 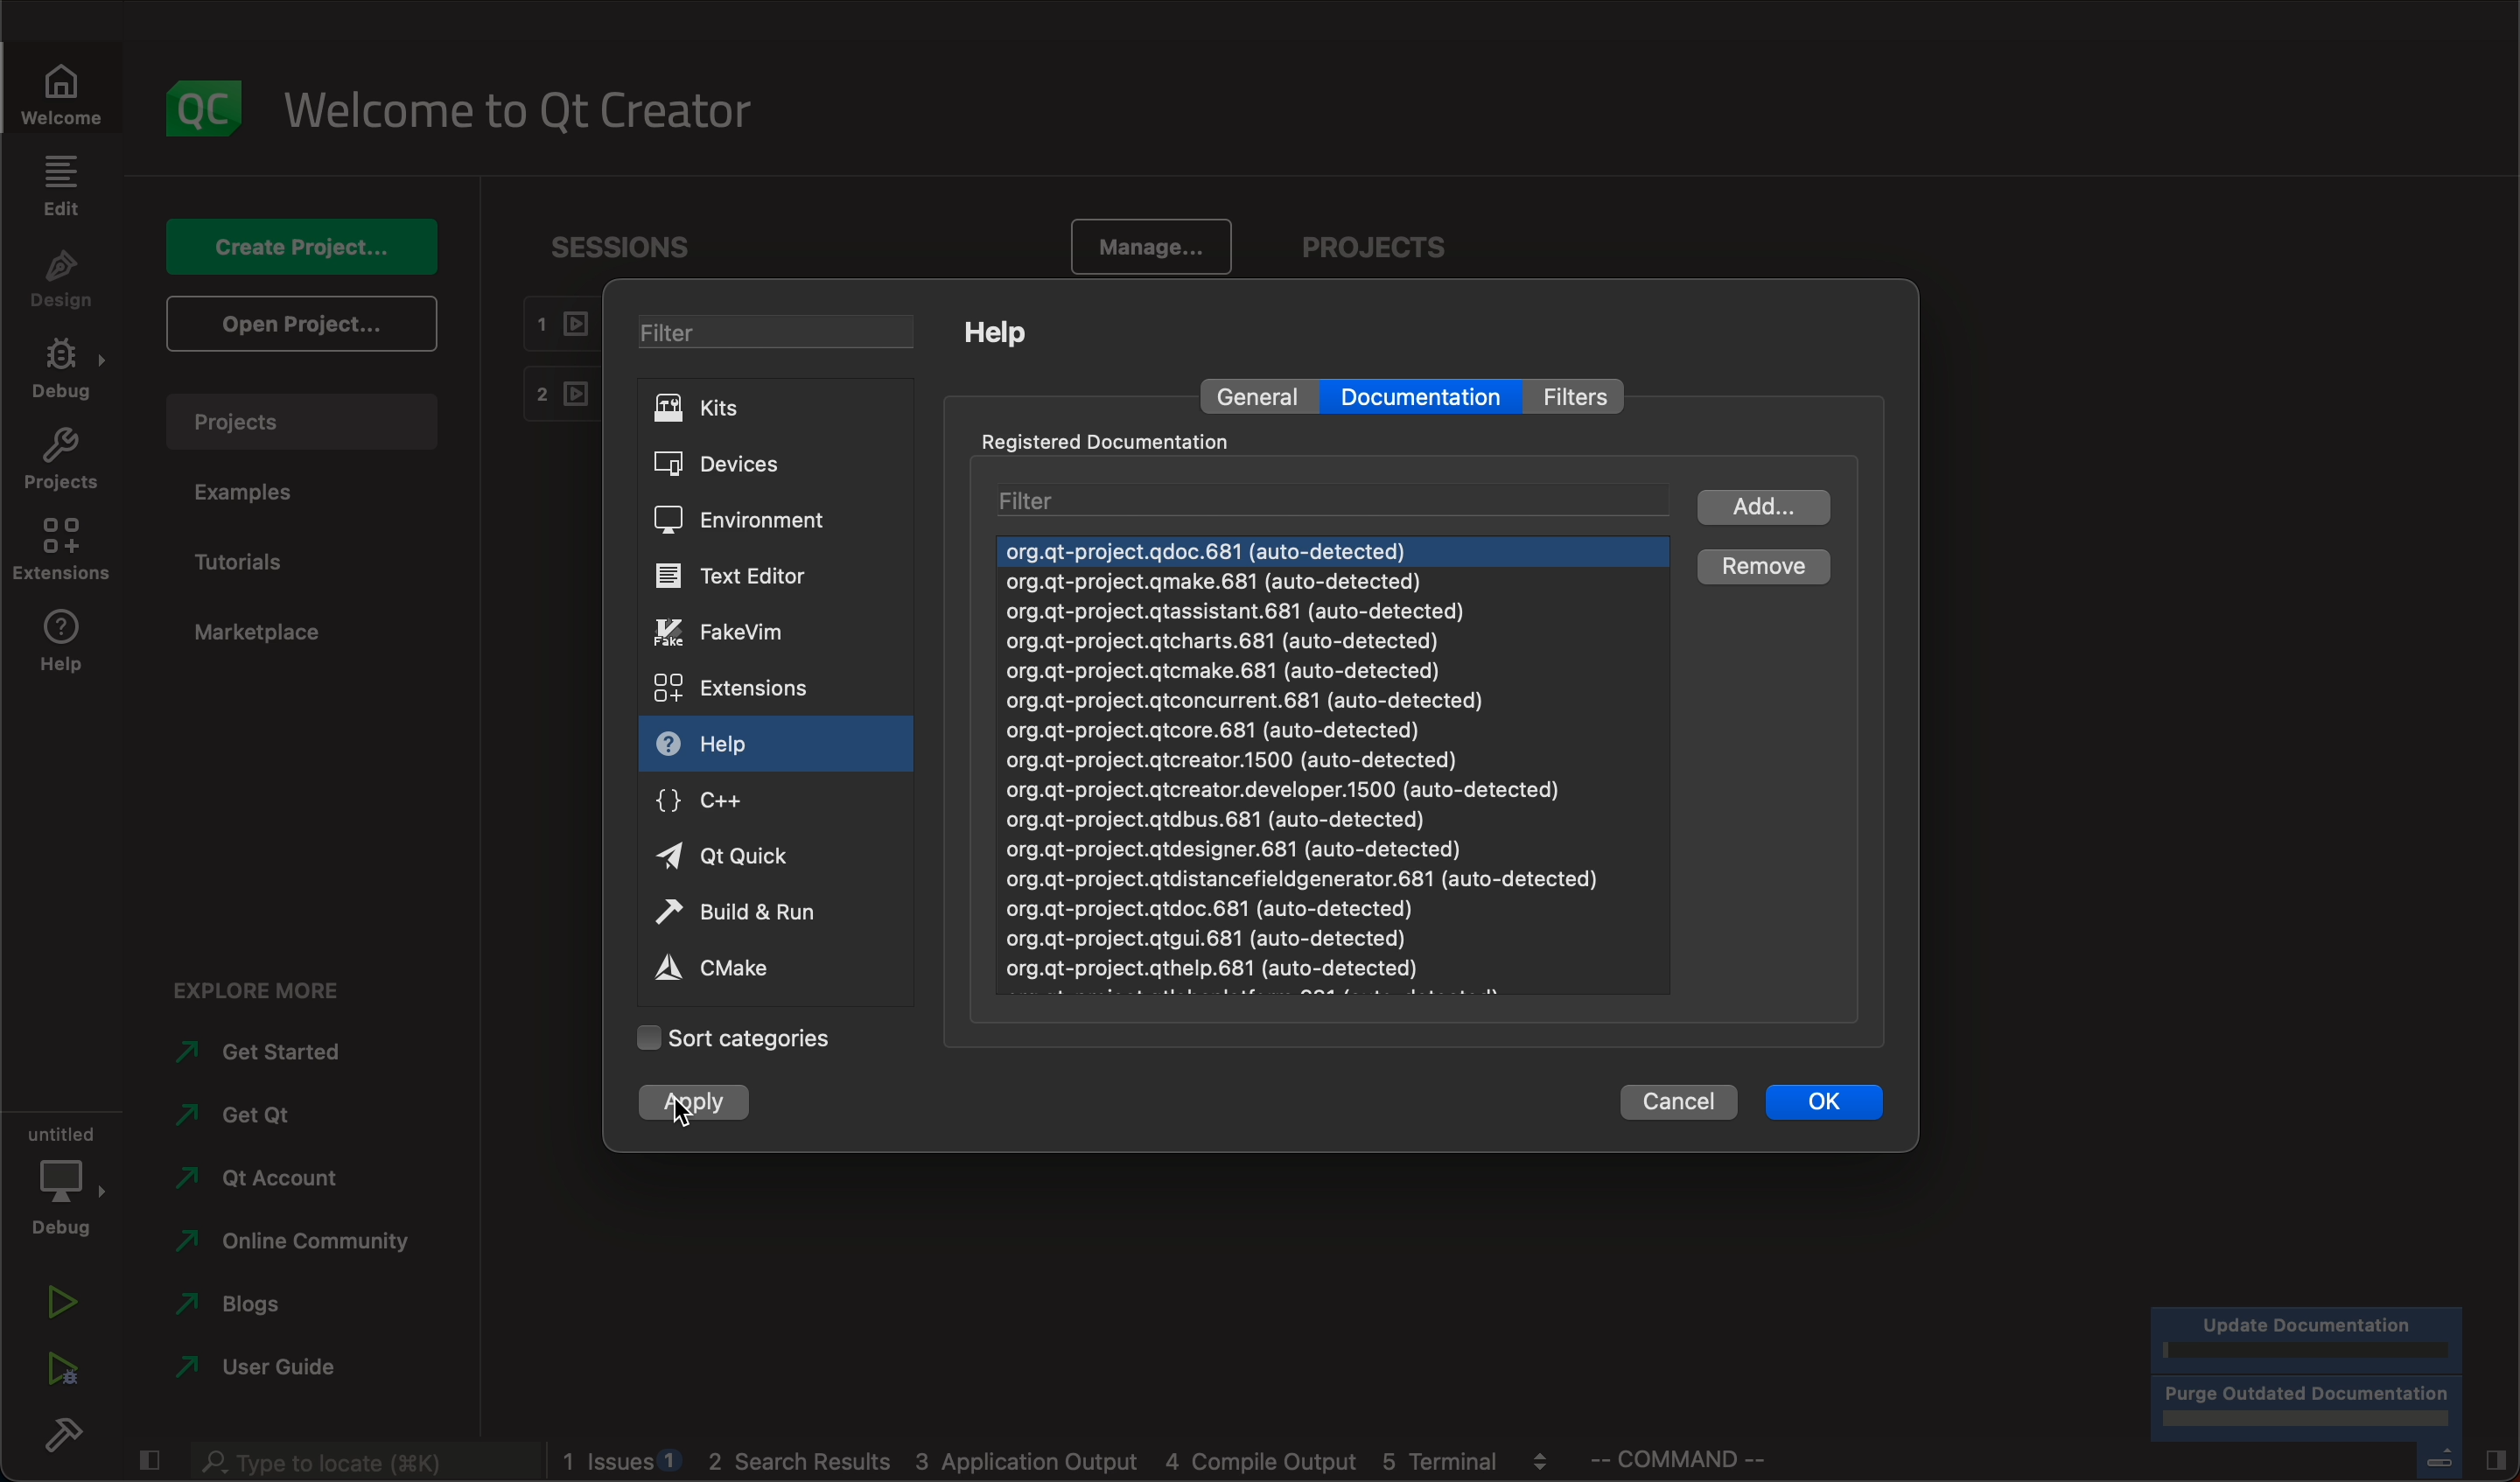 What do you see at coordinates (766, 462) in the screenshot?
I see `devices` at bounding box center [766, 462].